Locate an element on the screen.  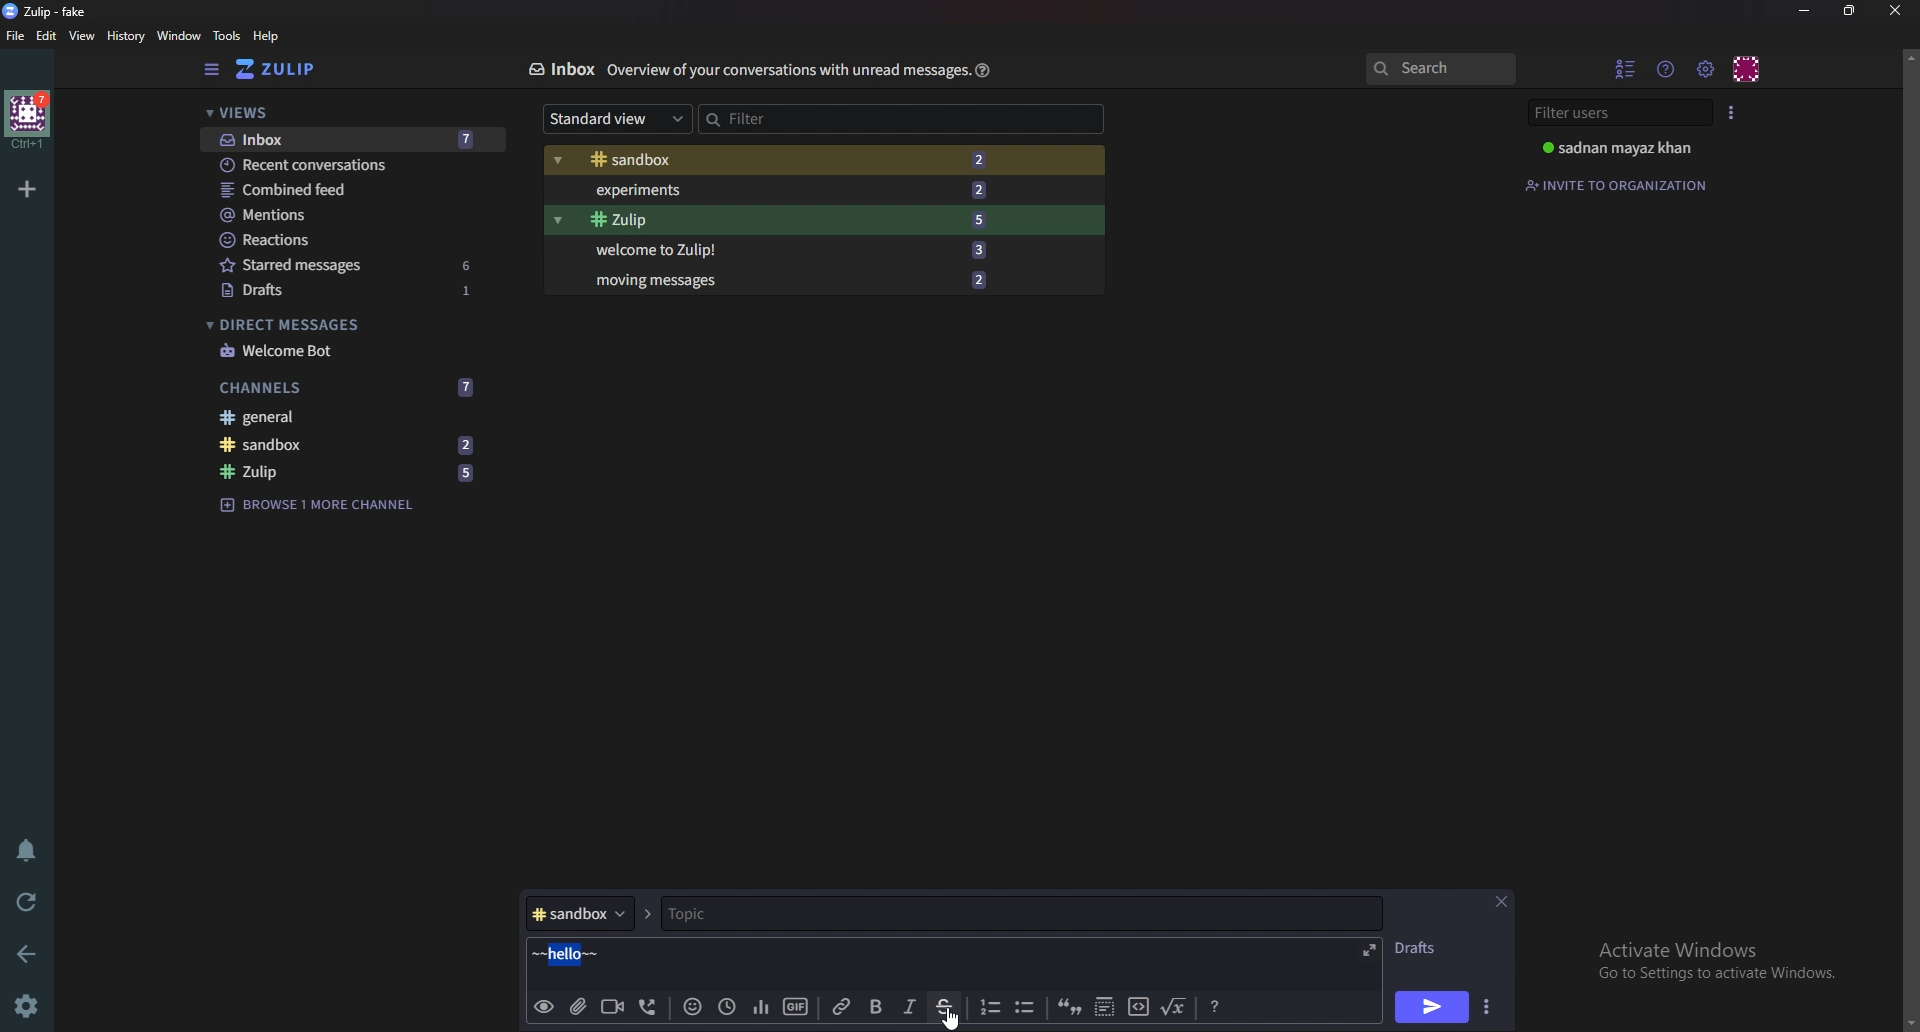
home is located at coordinates (27, 119).